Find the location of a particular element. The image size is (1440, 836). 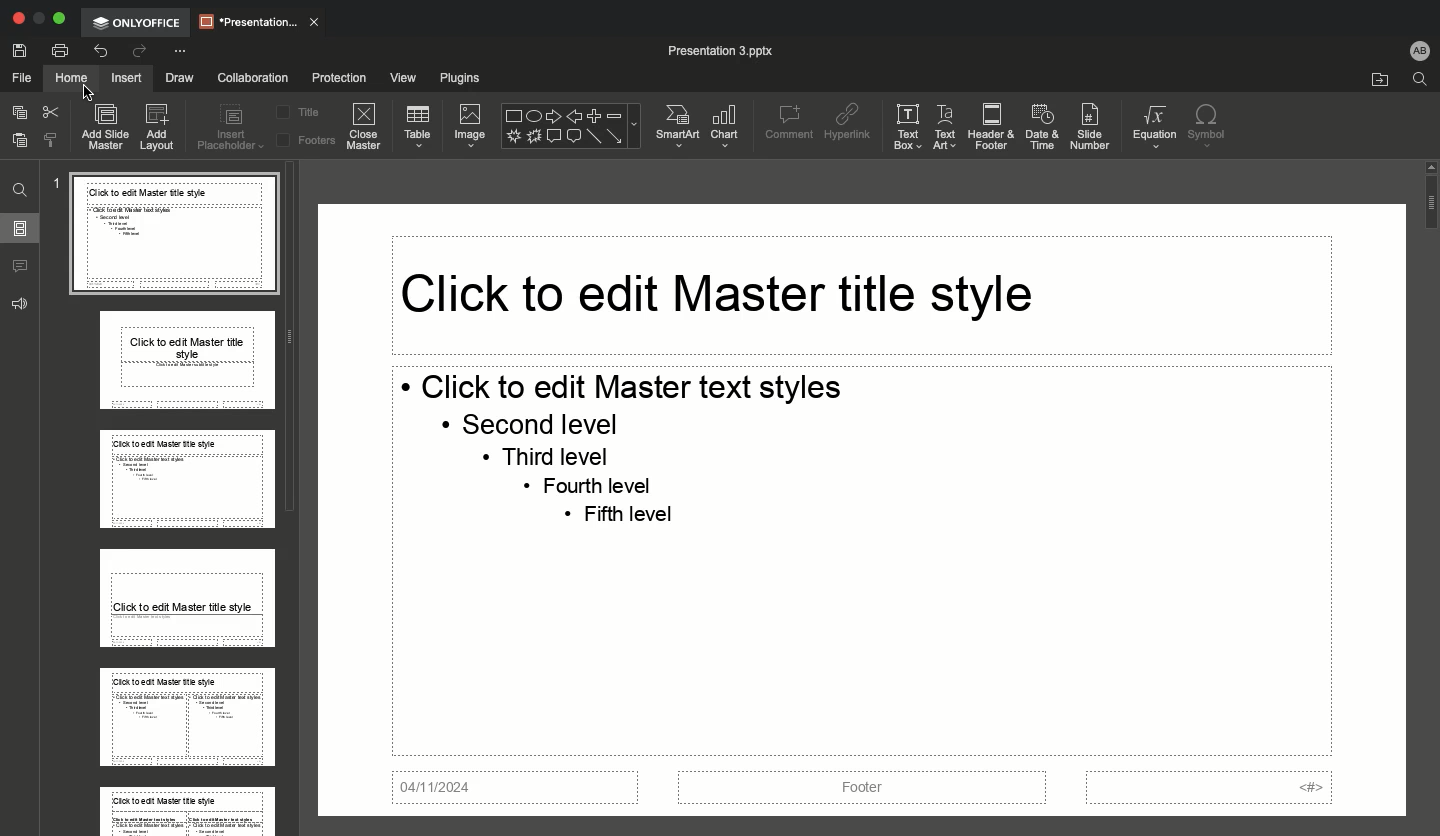

<#> is located at coordinates (1208, 788).